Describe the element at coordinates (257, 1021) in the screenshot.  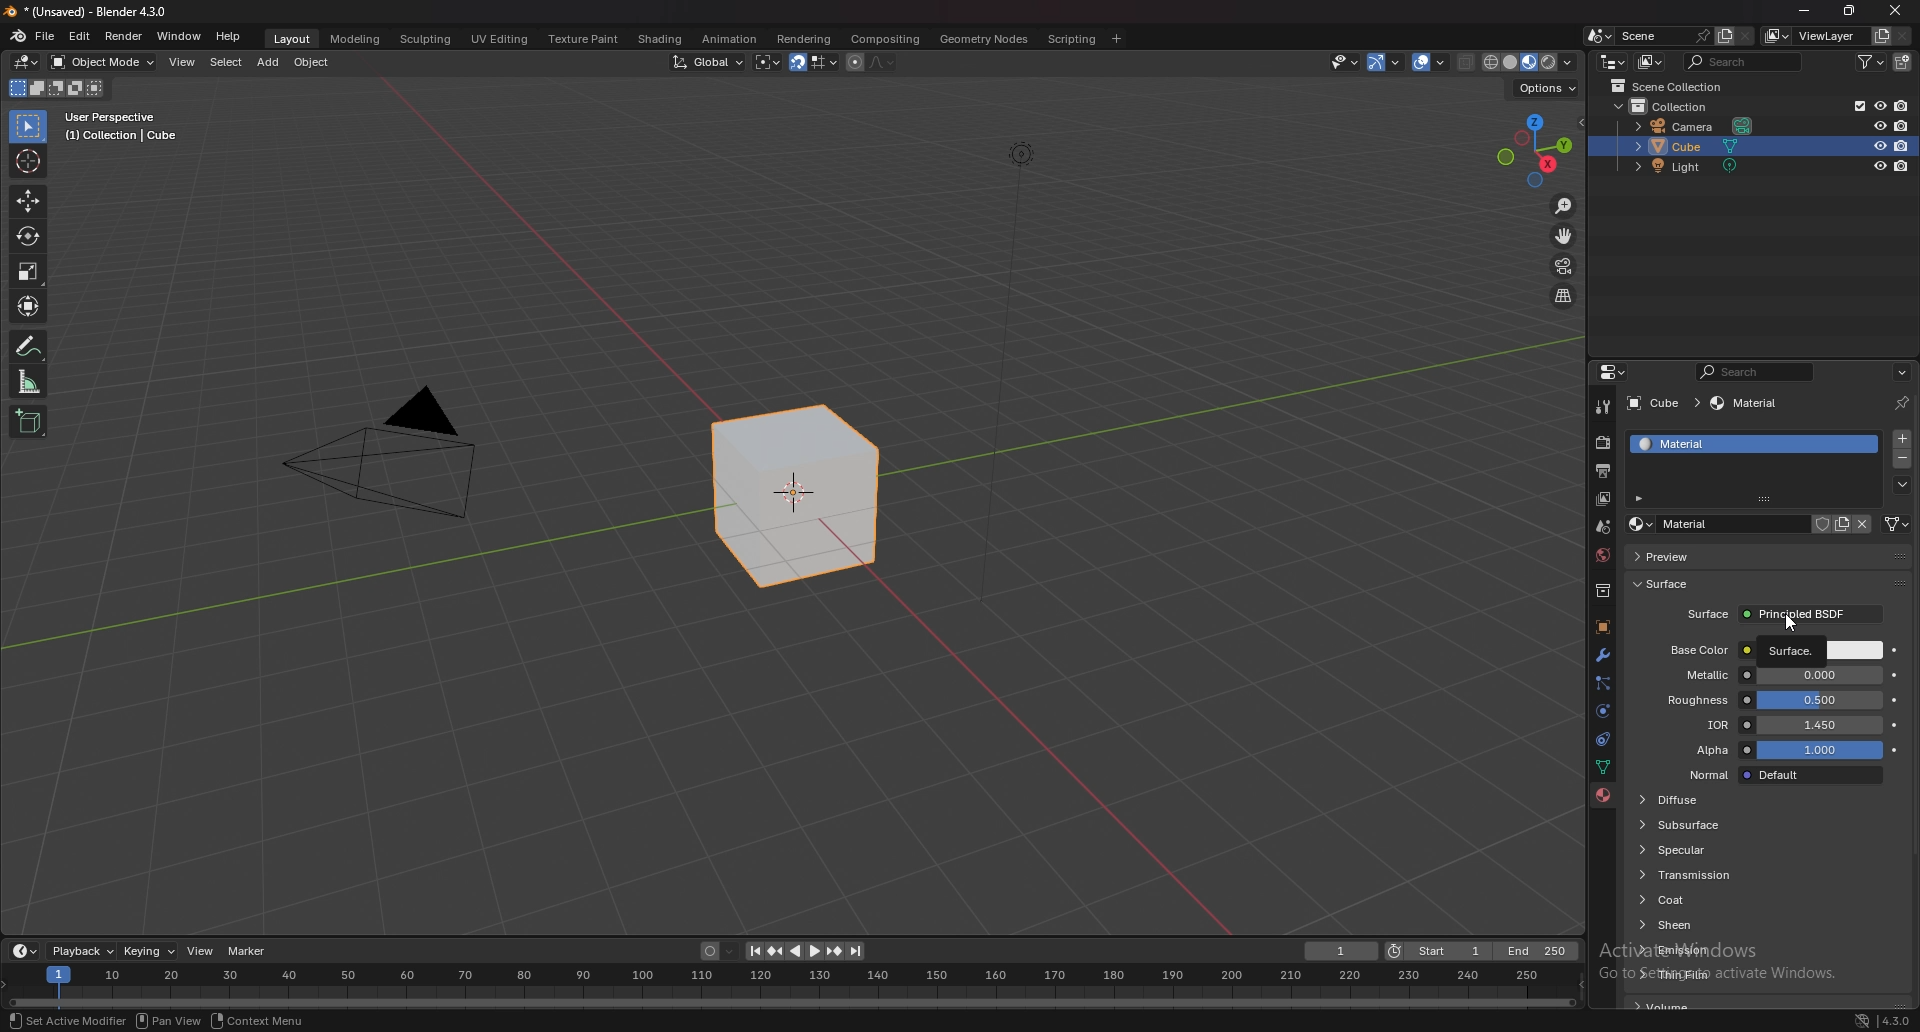
I see `` at that location.